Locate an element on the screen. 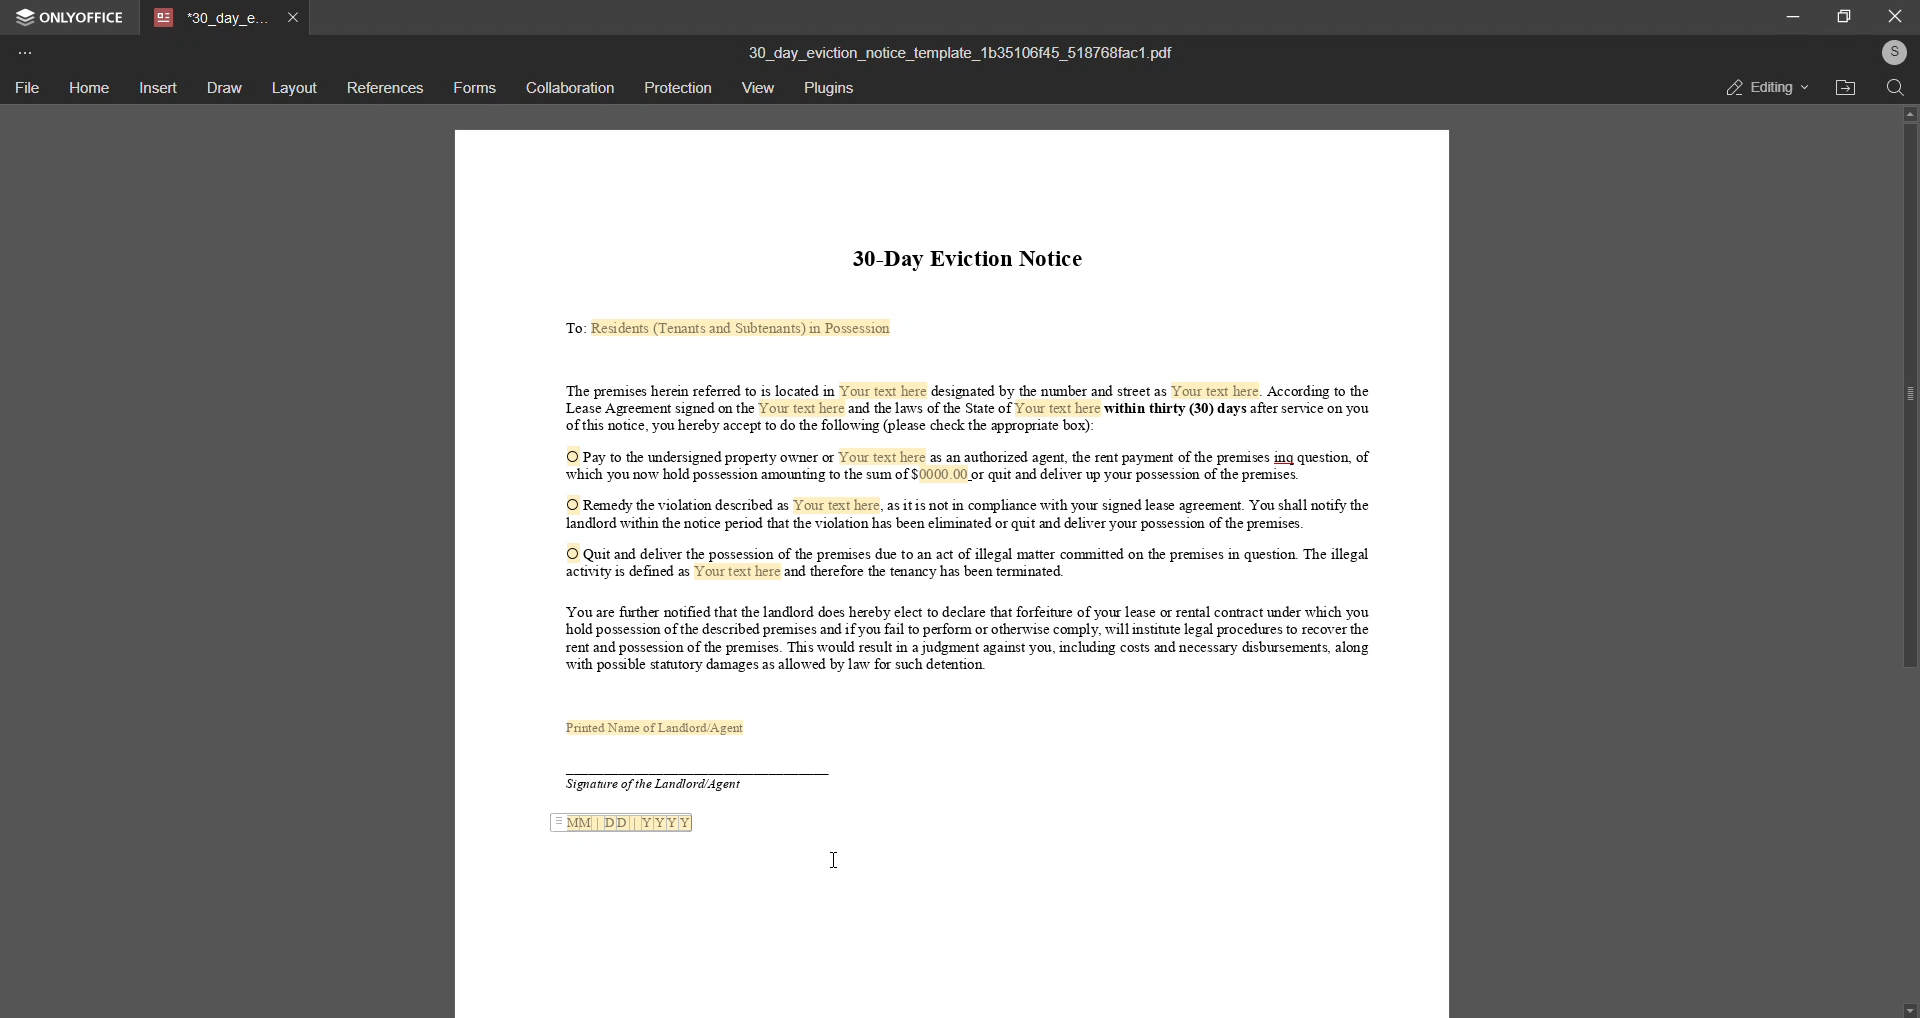  close tab is located at coordinates (297, 17).